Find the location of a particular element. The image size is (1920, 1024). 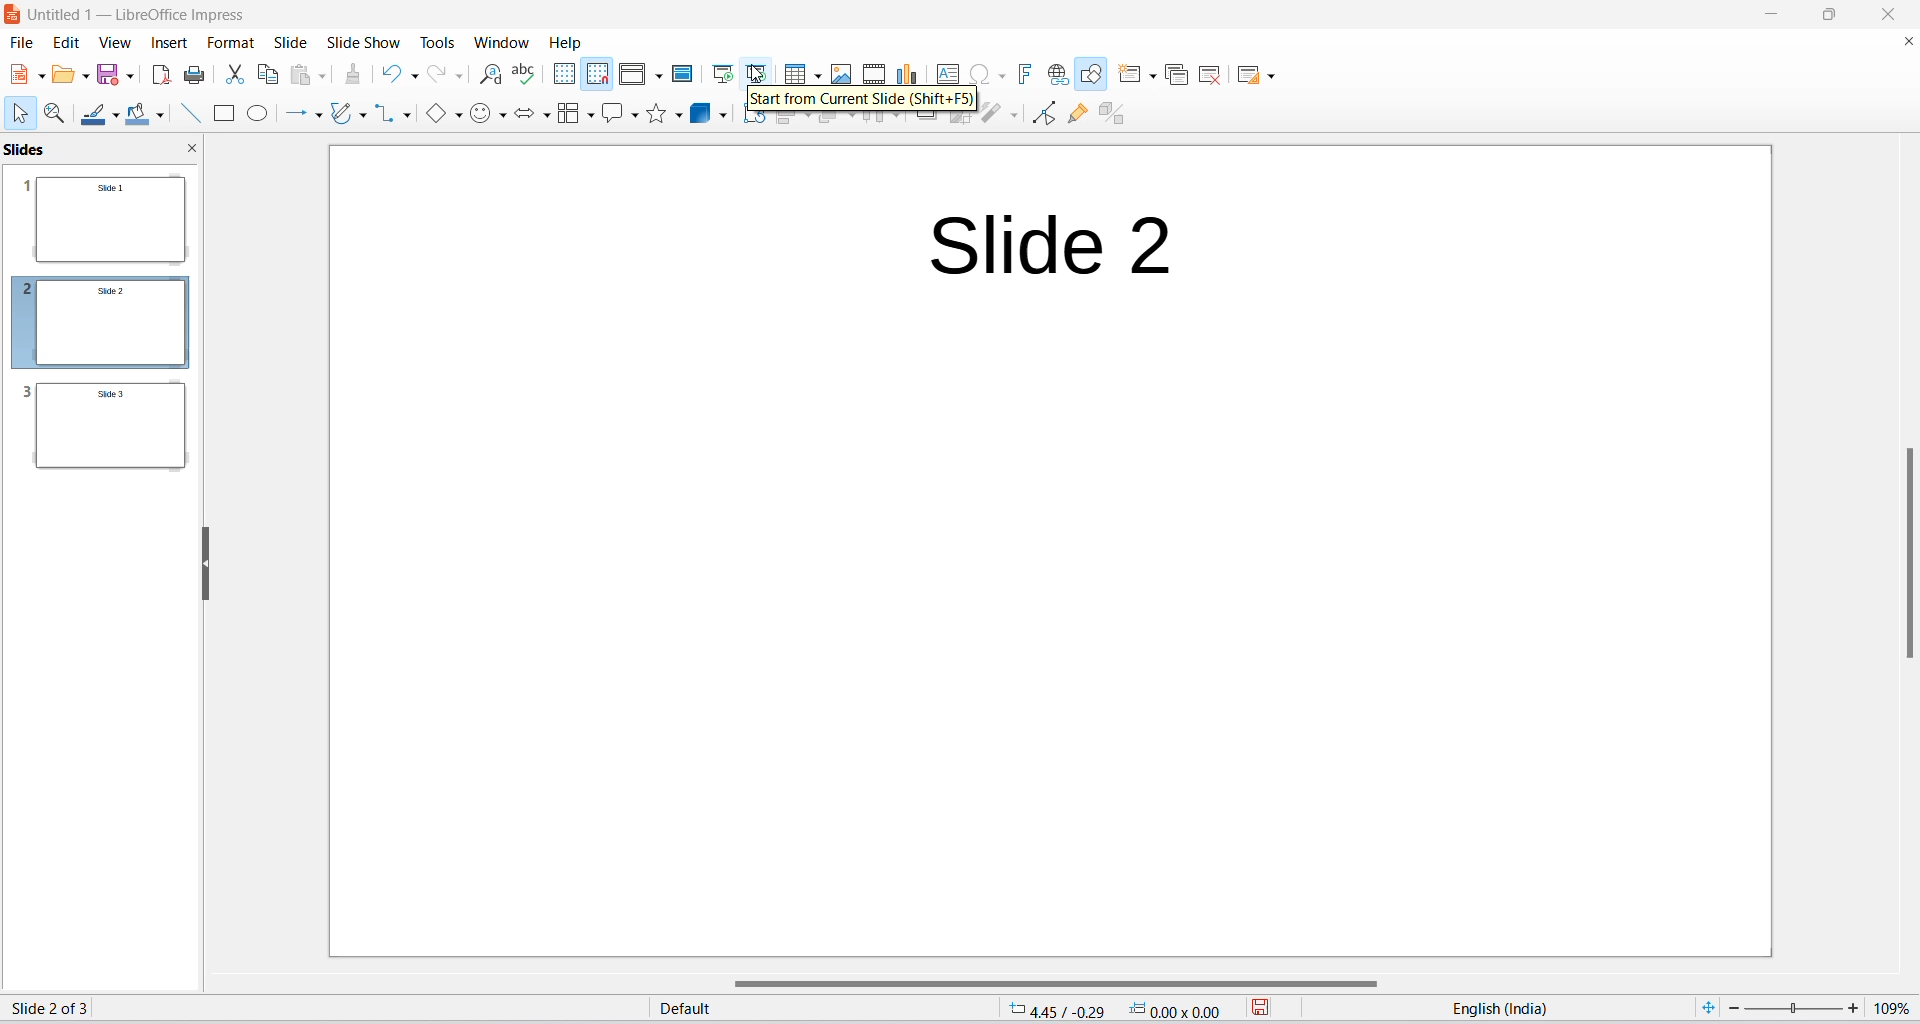

arrows and lines is located at coordinates (293, 114).